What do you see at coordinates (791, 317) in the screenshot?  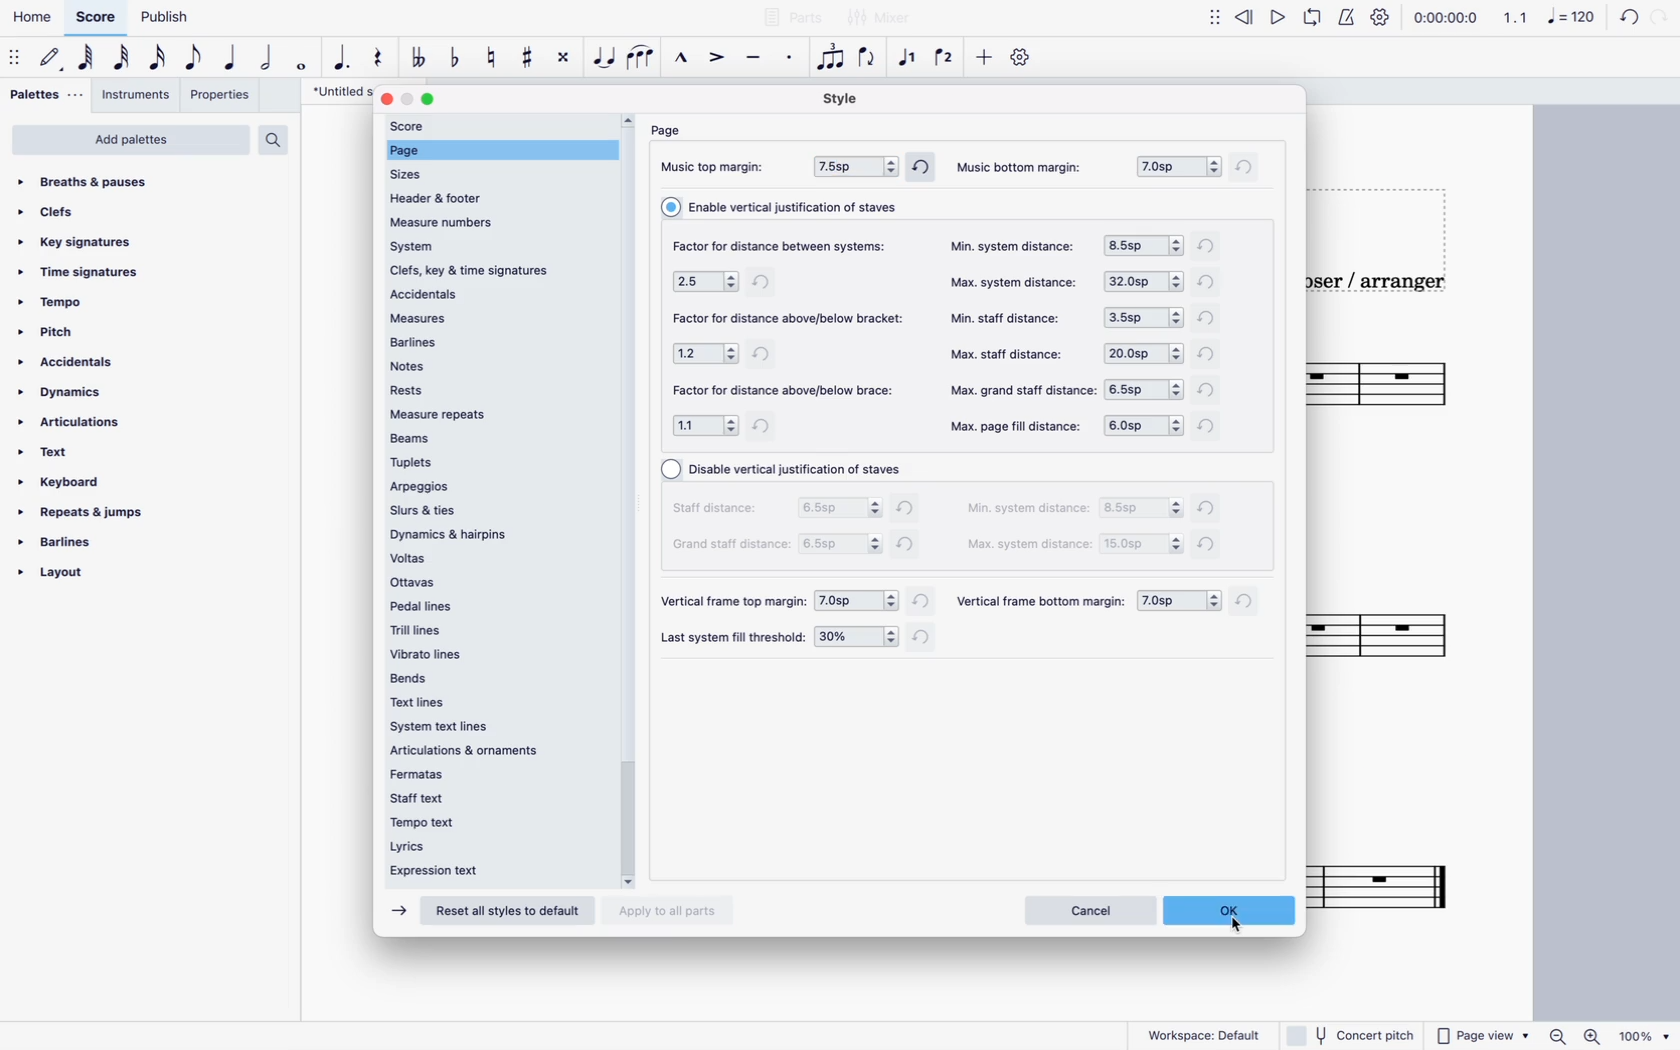 I see `factor for distance` at bounding box center [791, 317].